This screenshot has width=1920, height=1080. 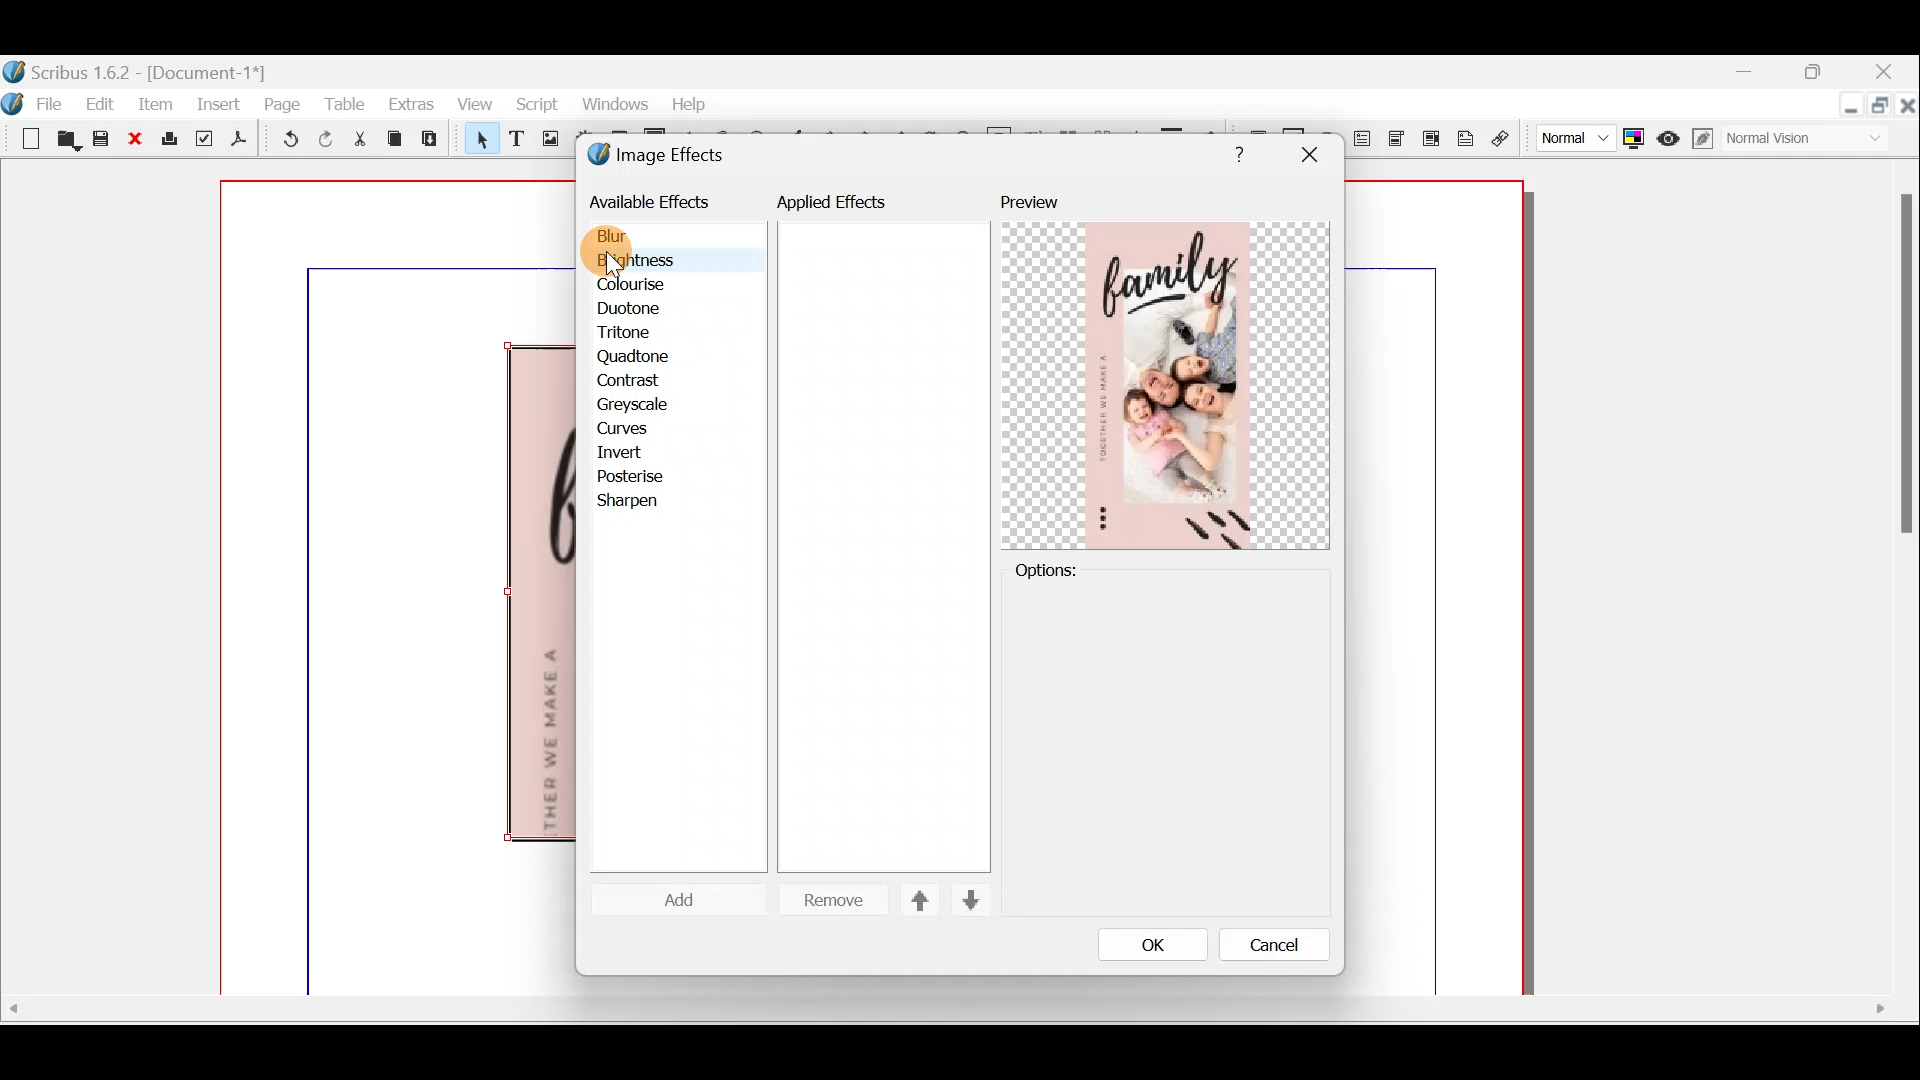 What do you see at coordinates (1153, 944) in the screenshot?
I see `OK` at bounding box center [1153, 944].